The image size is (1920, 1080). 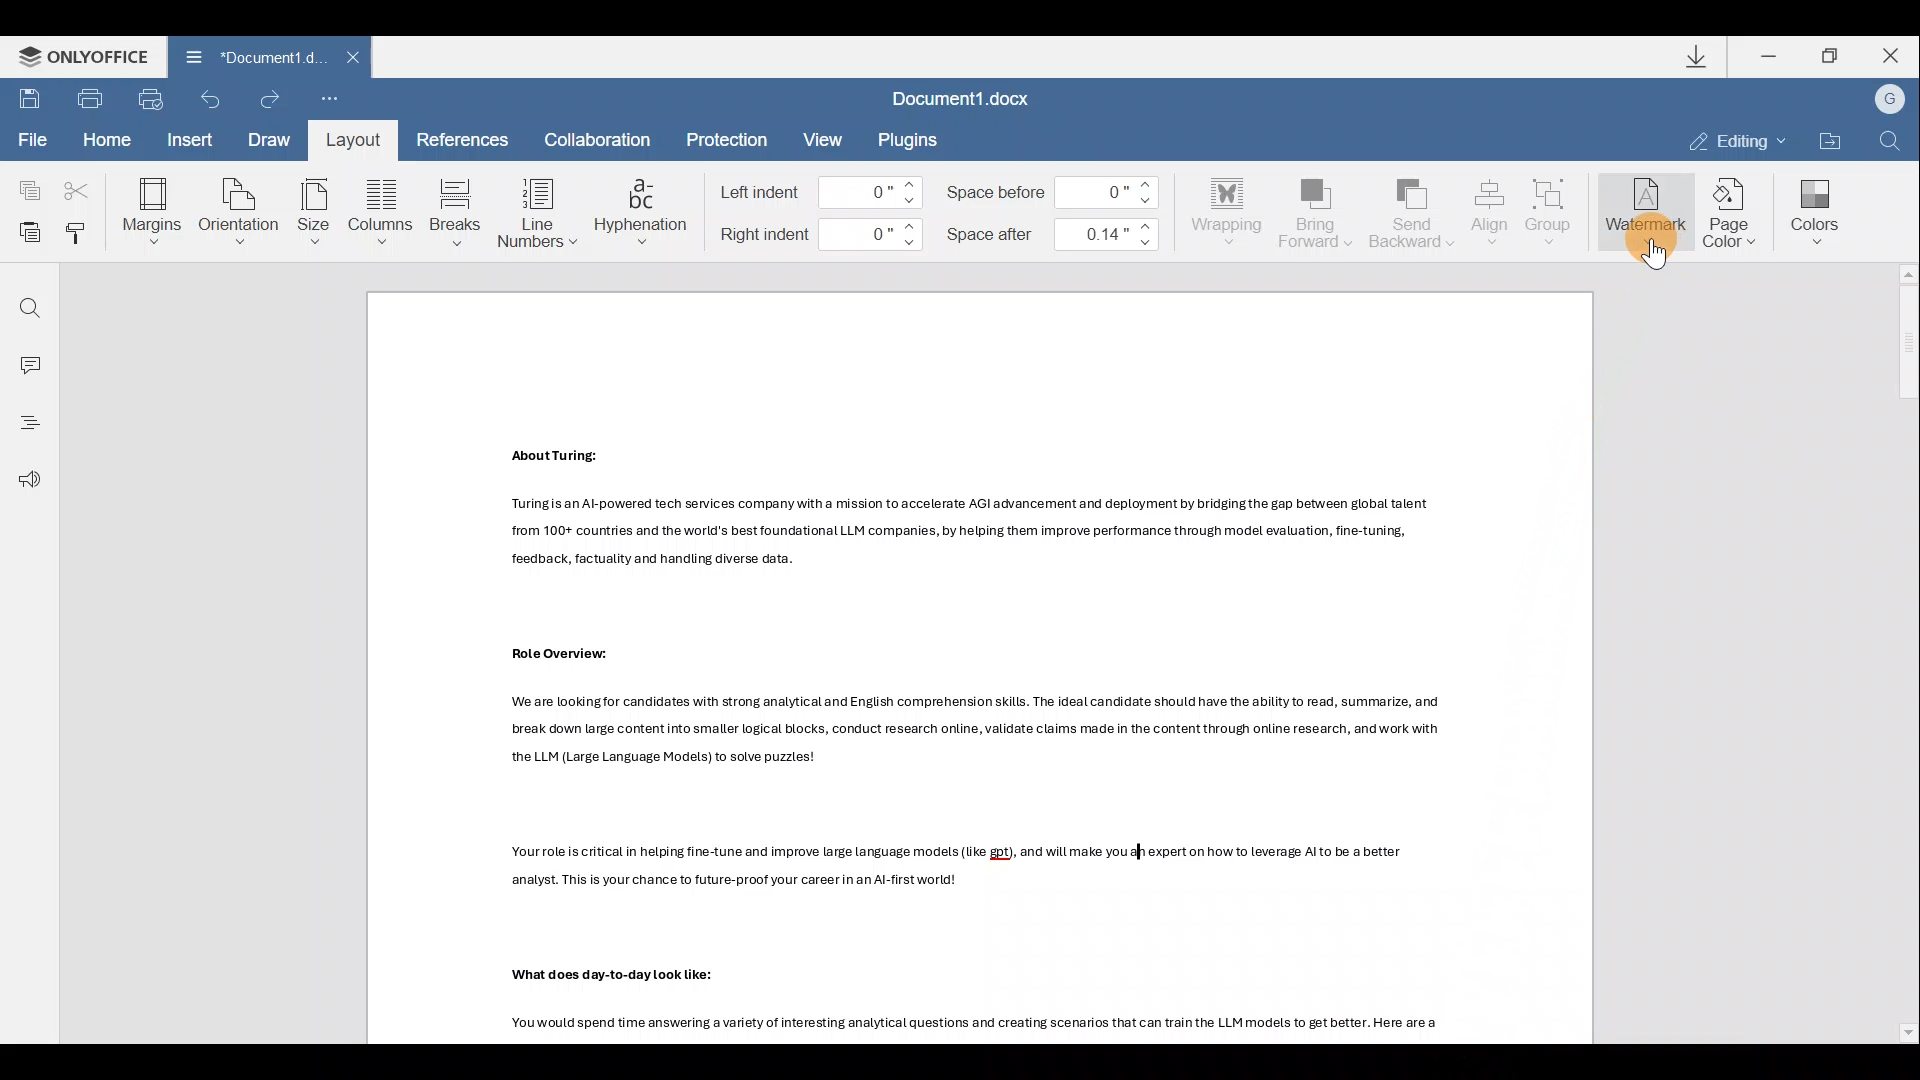 What do you see at coordinates (534, 212) in the screenshot?
I see `Line numbers` at bounding box center [534, 212].